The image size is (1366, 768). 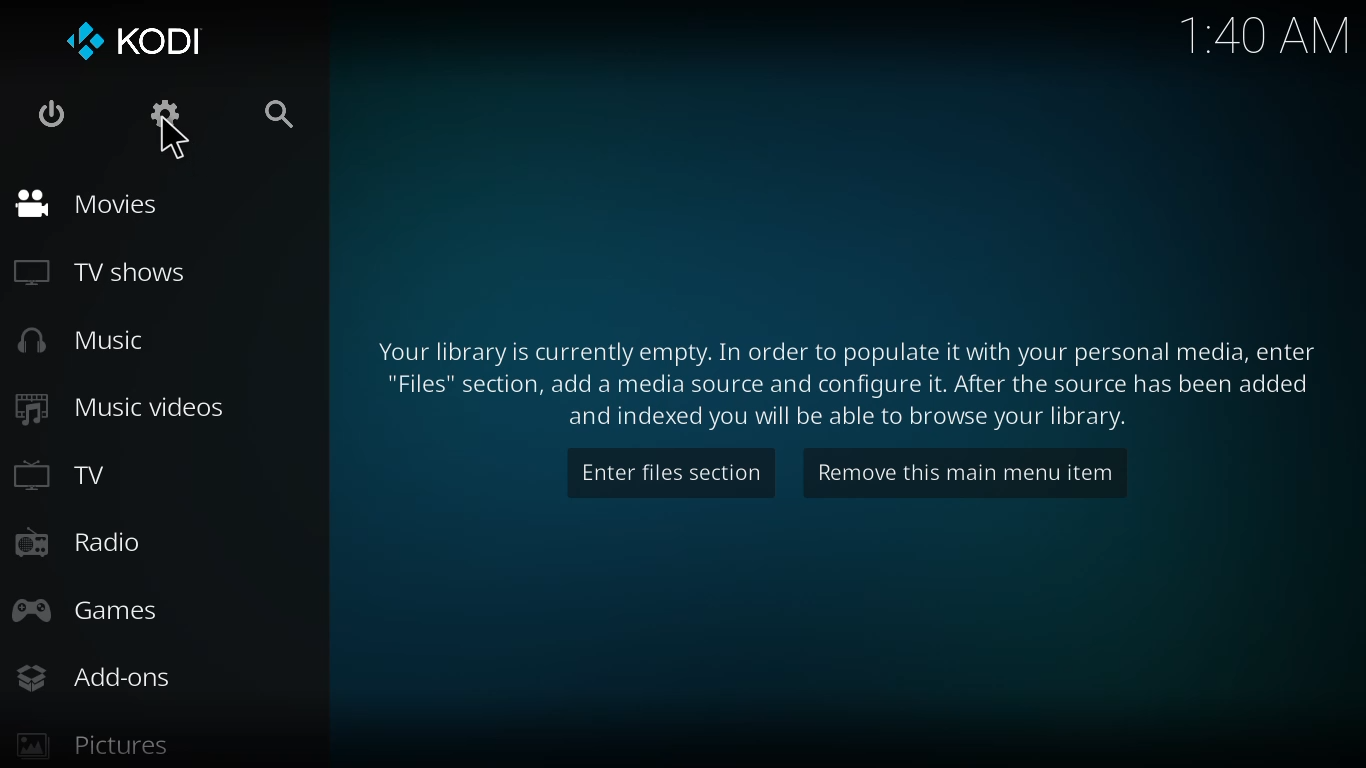 What do you see at coordinates (173, 139) in the screenshot?
I see `cursor` at bounding box center [173, 139].